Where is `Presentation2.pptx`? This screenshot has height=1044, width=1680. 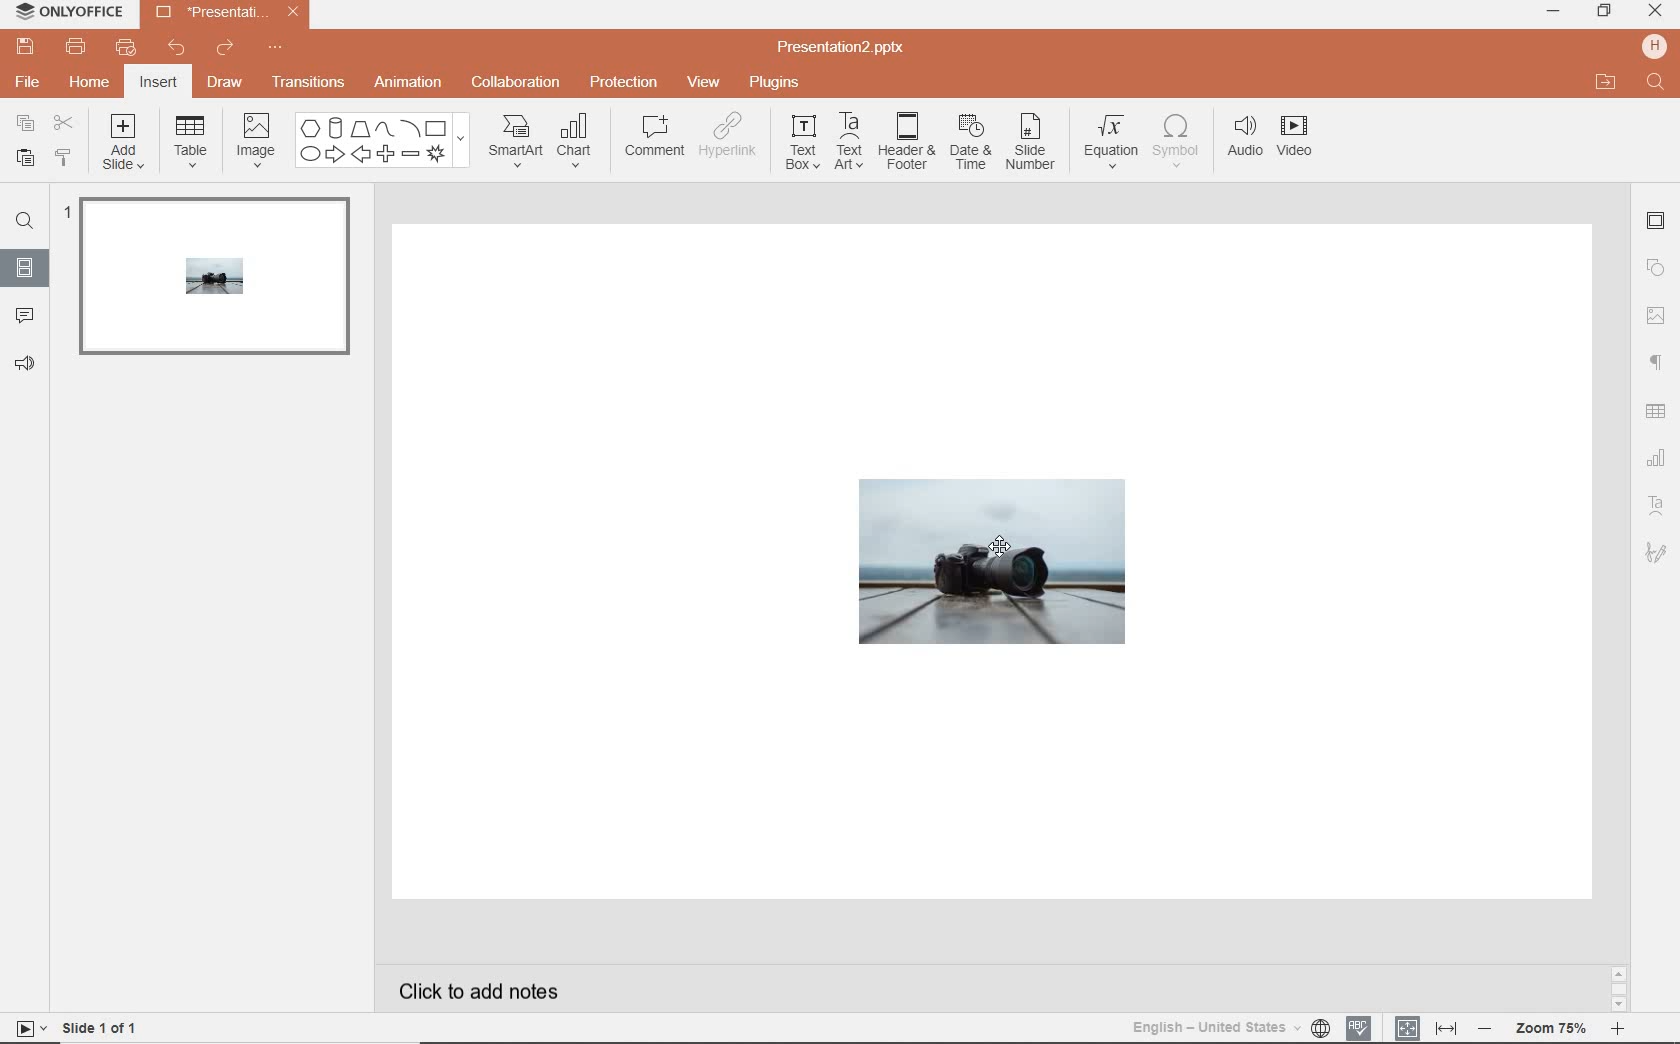
Presentation2.pptx is located at coordinates (223, 15).